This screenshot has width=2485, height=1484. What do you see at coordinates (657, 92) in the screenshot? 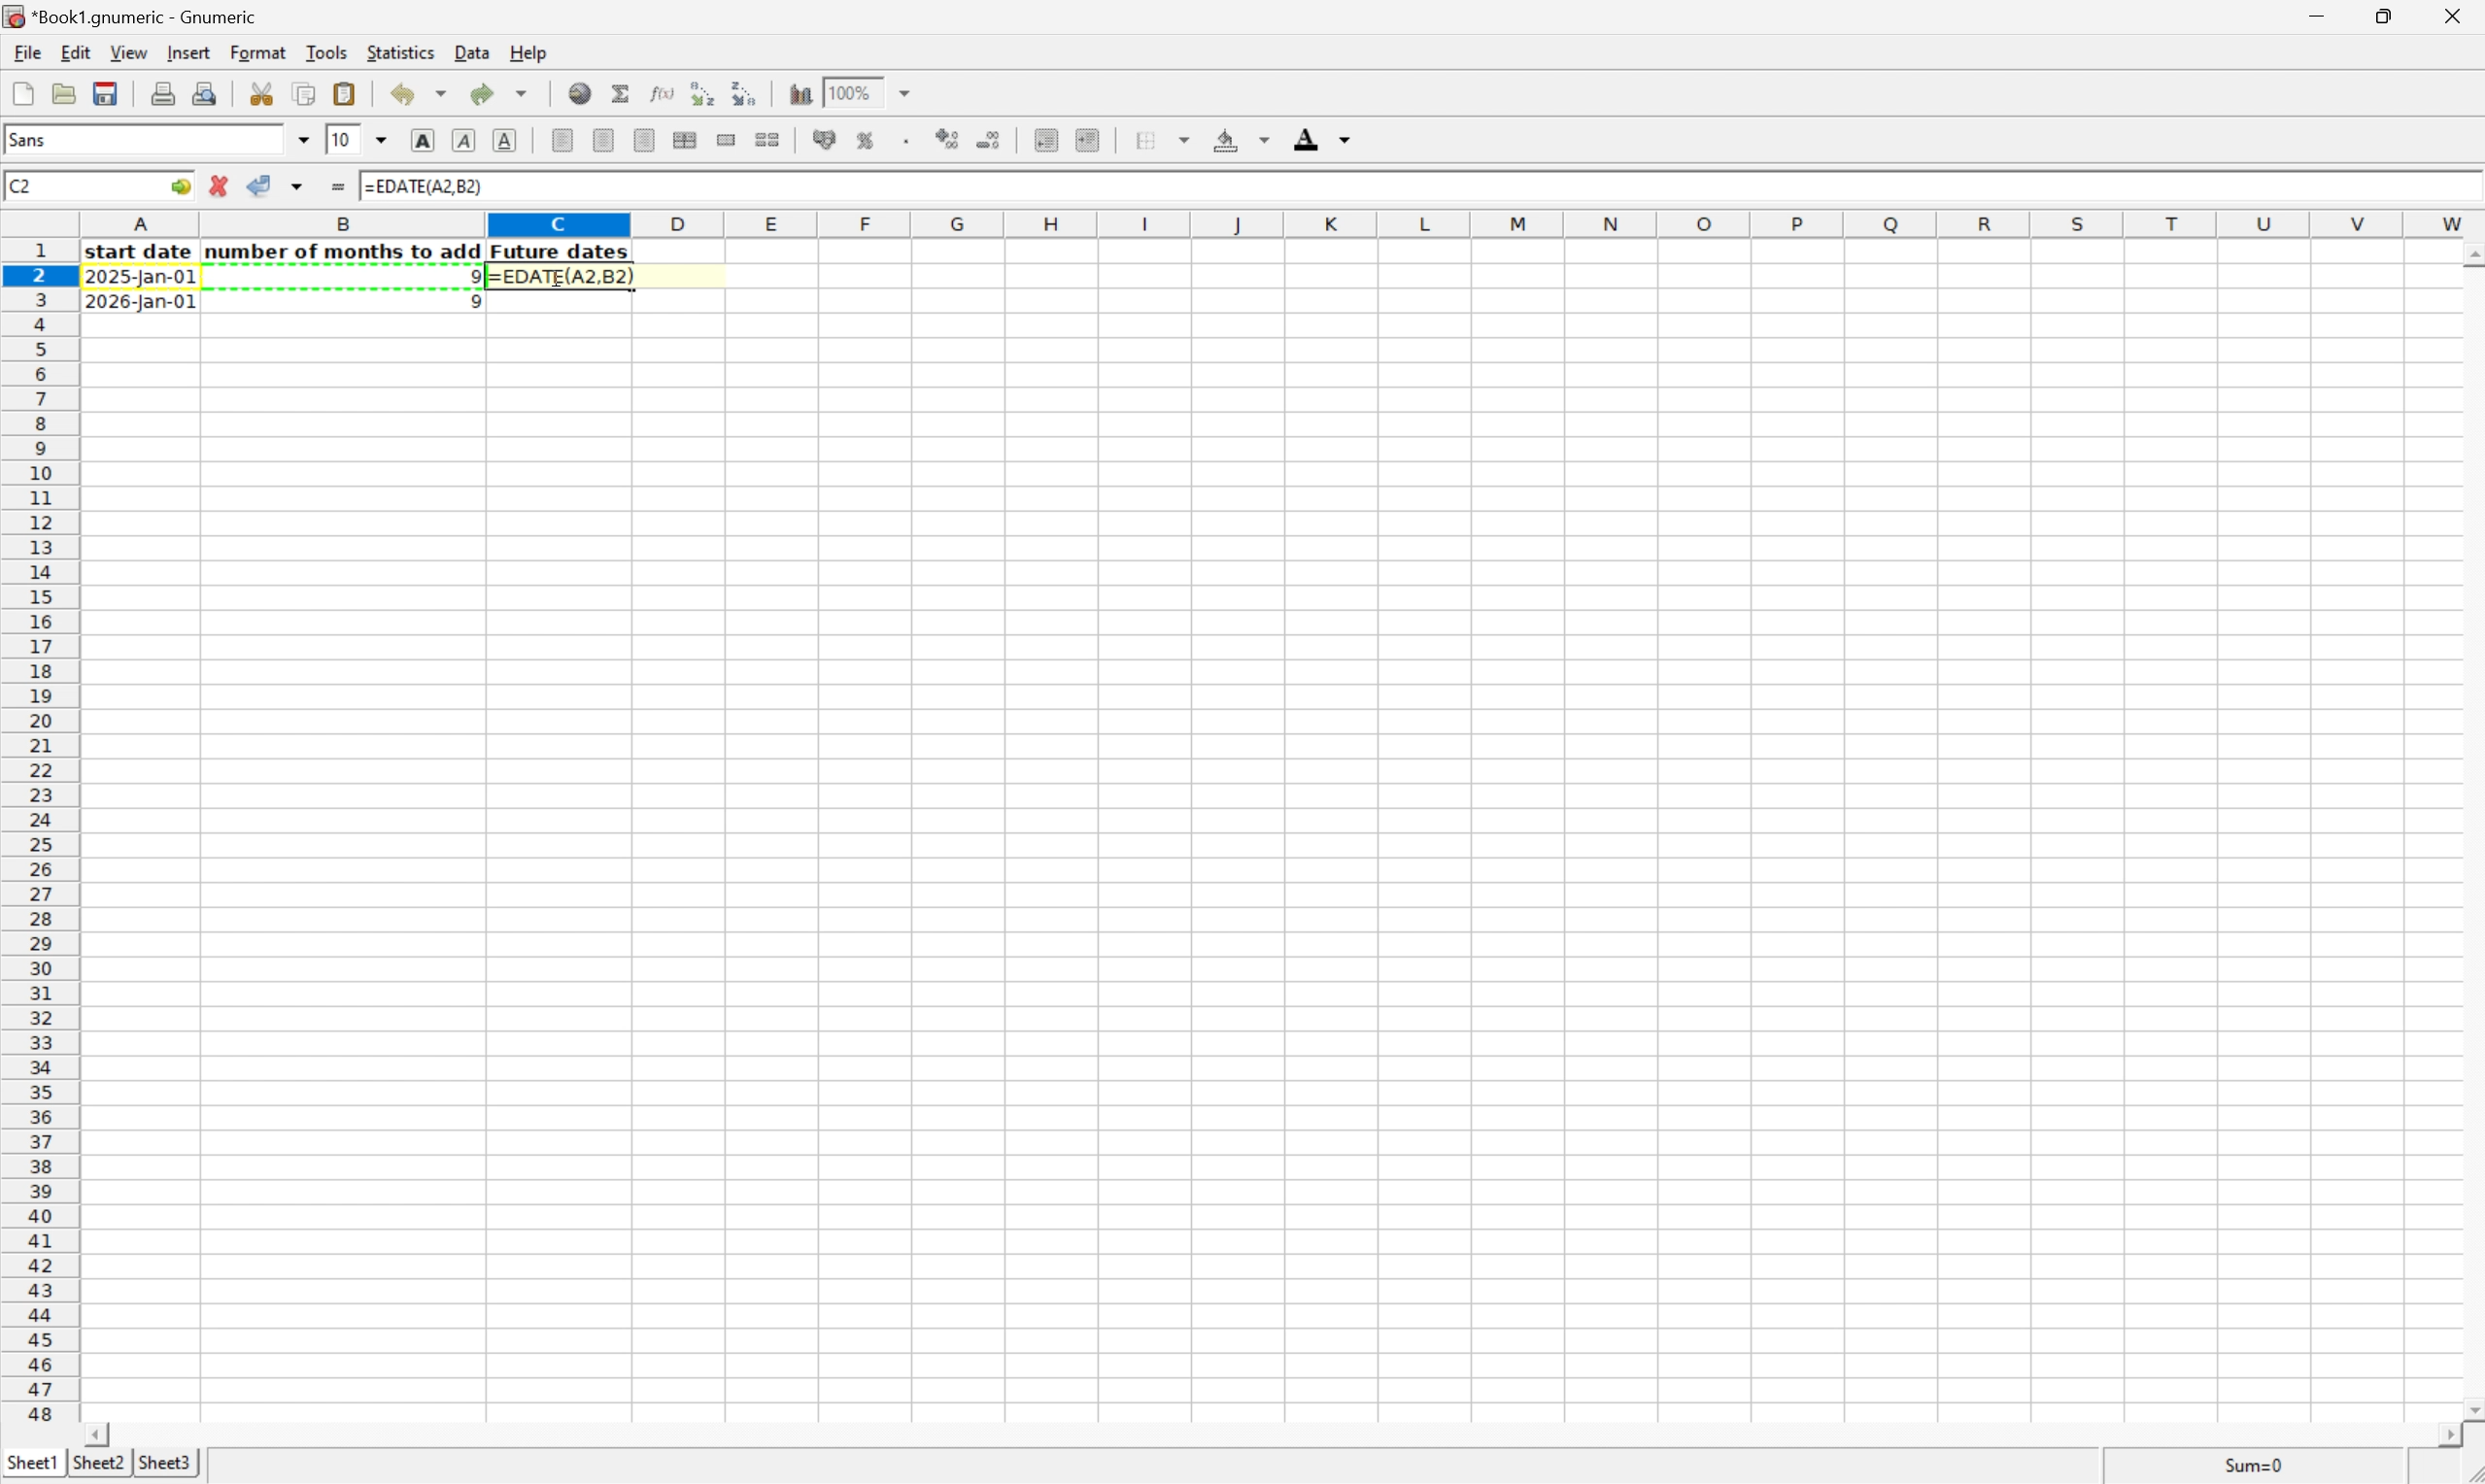
I see `Edit function in current cell` at bounding box center [657, 92].